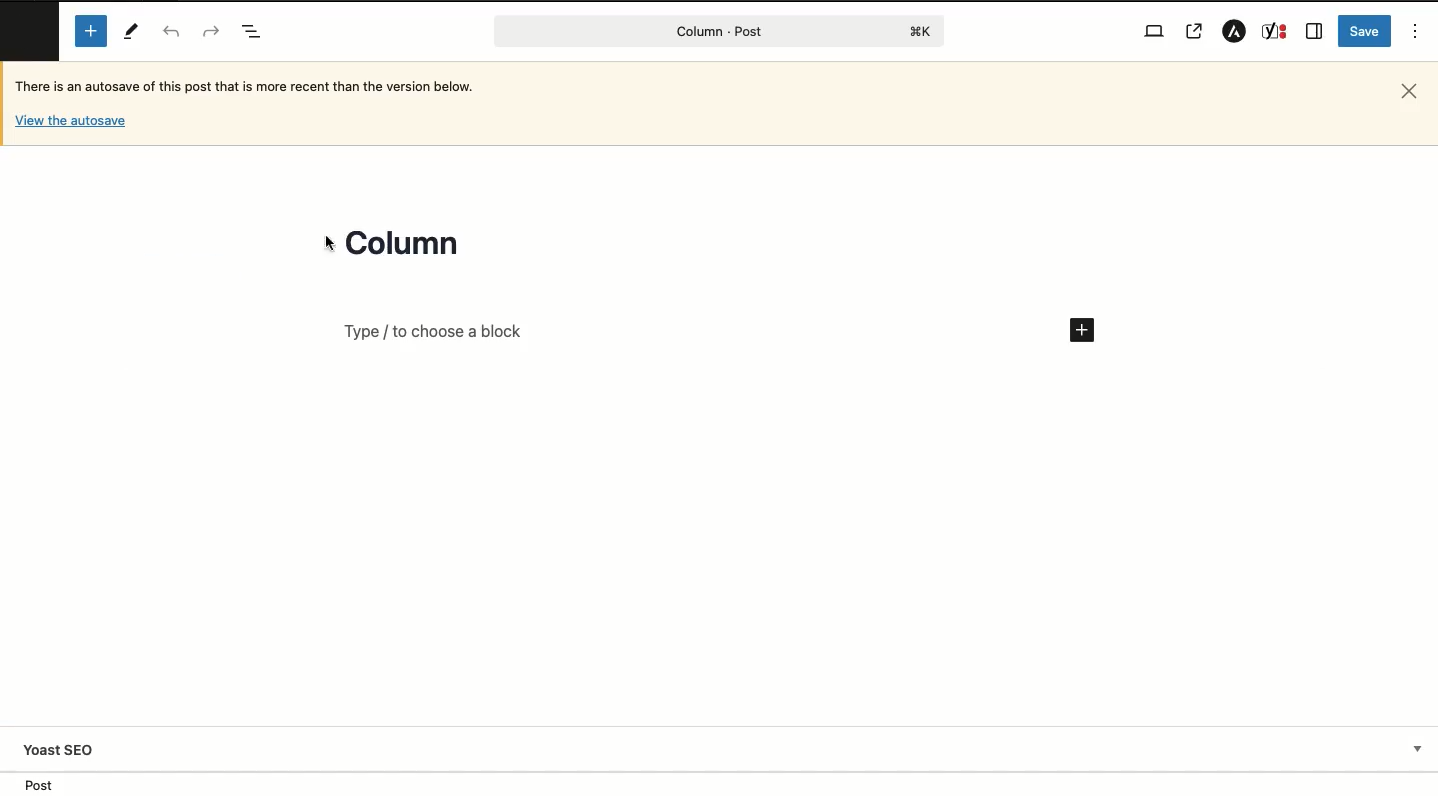 The height and width of the screenshot is (796, 1438). Describe the element at coordinates (172, 31) in the screenshot. I see `Undo` at that location.